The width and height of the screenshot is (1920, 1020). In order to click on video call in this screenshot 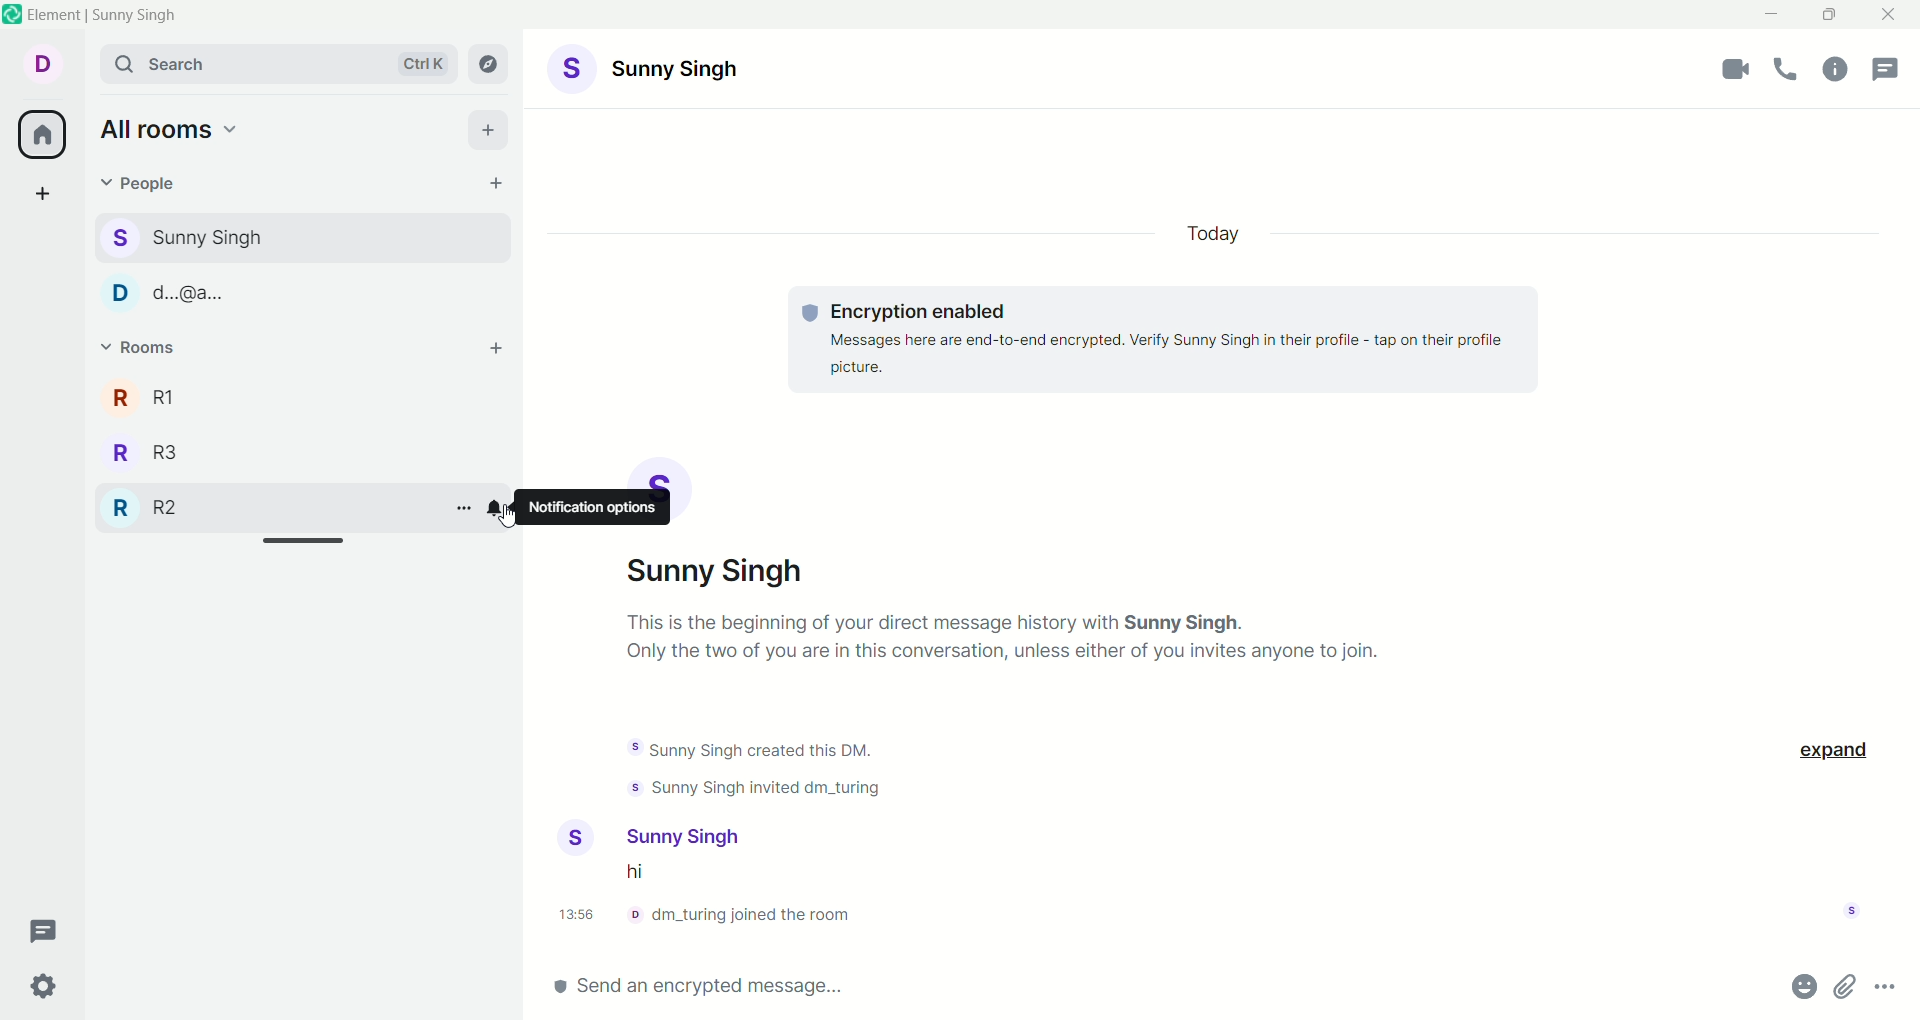, I will do `click(1736, 73)`.